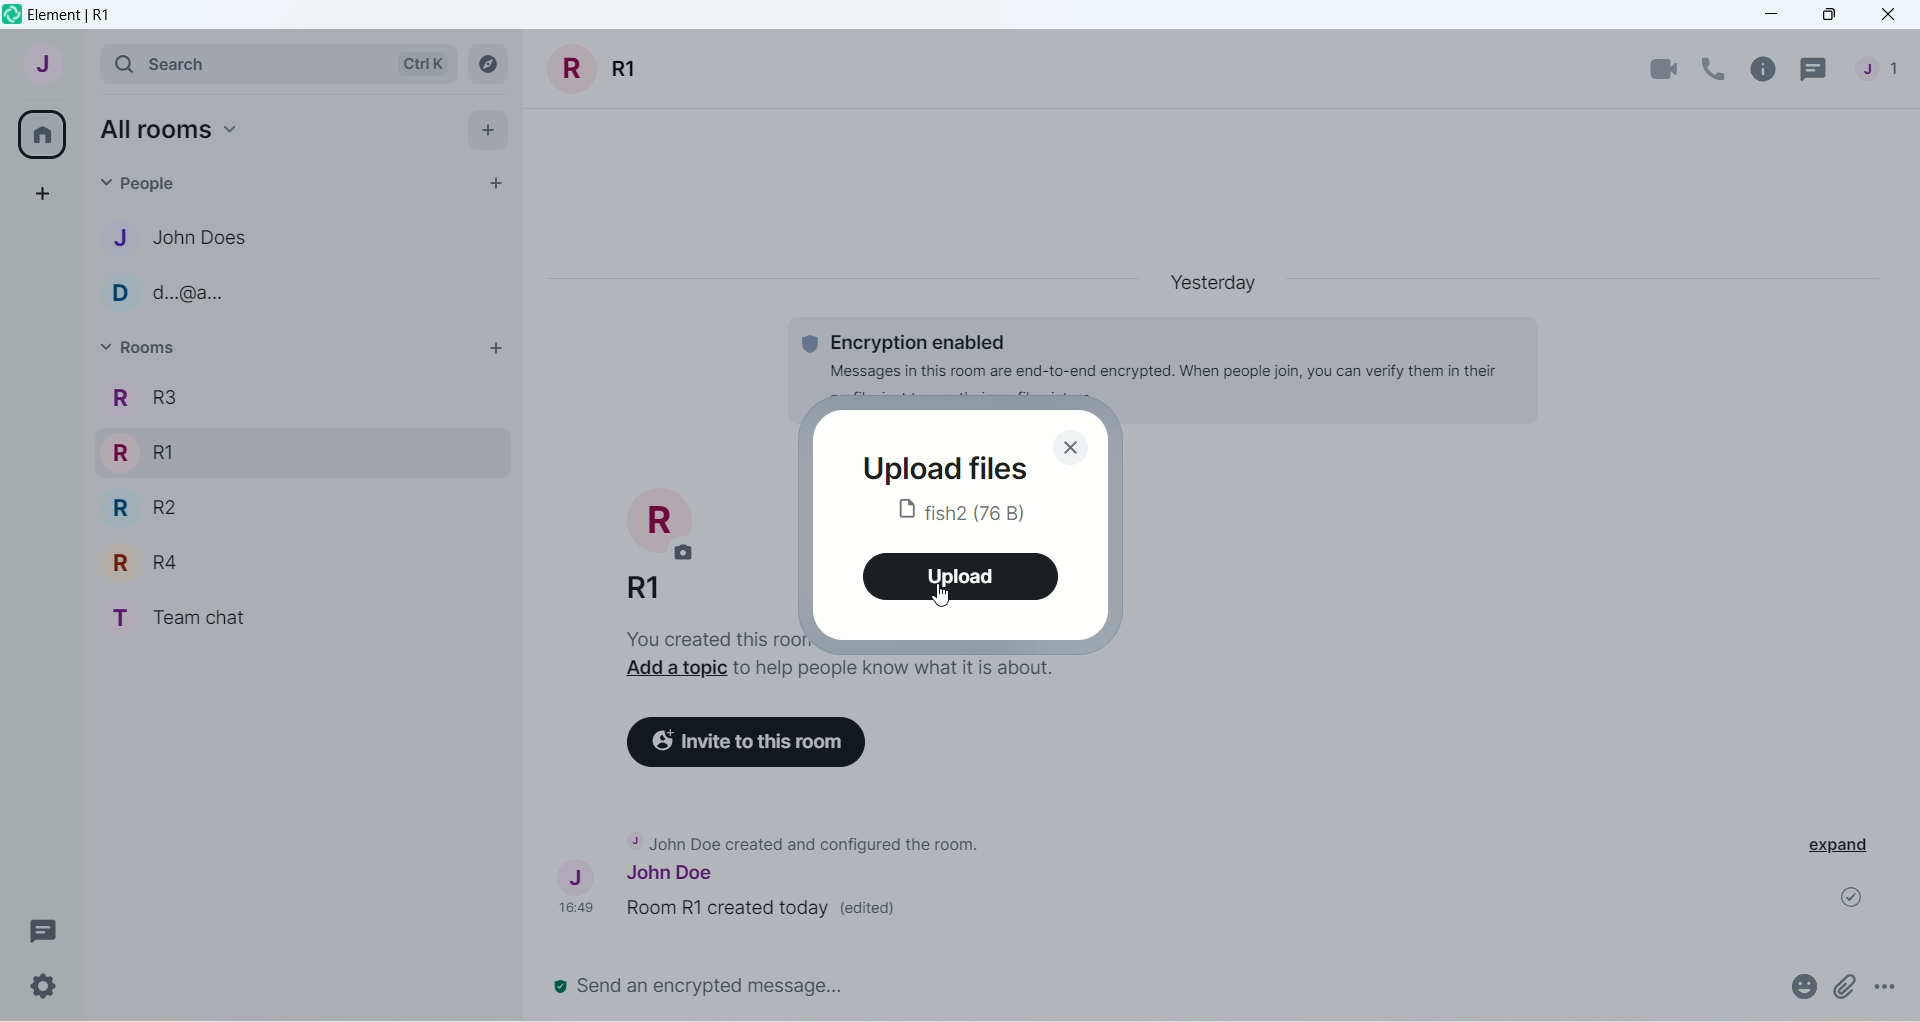  What do you see at coordinates (166, 296) in the screenshot?
I see `D d..@a..` at bounding box center [166, 296].